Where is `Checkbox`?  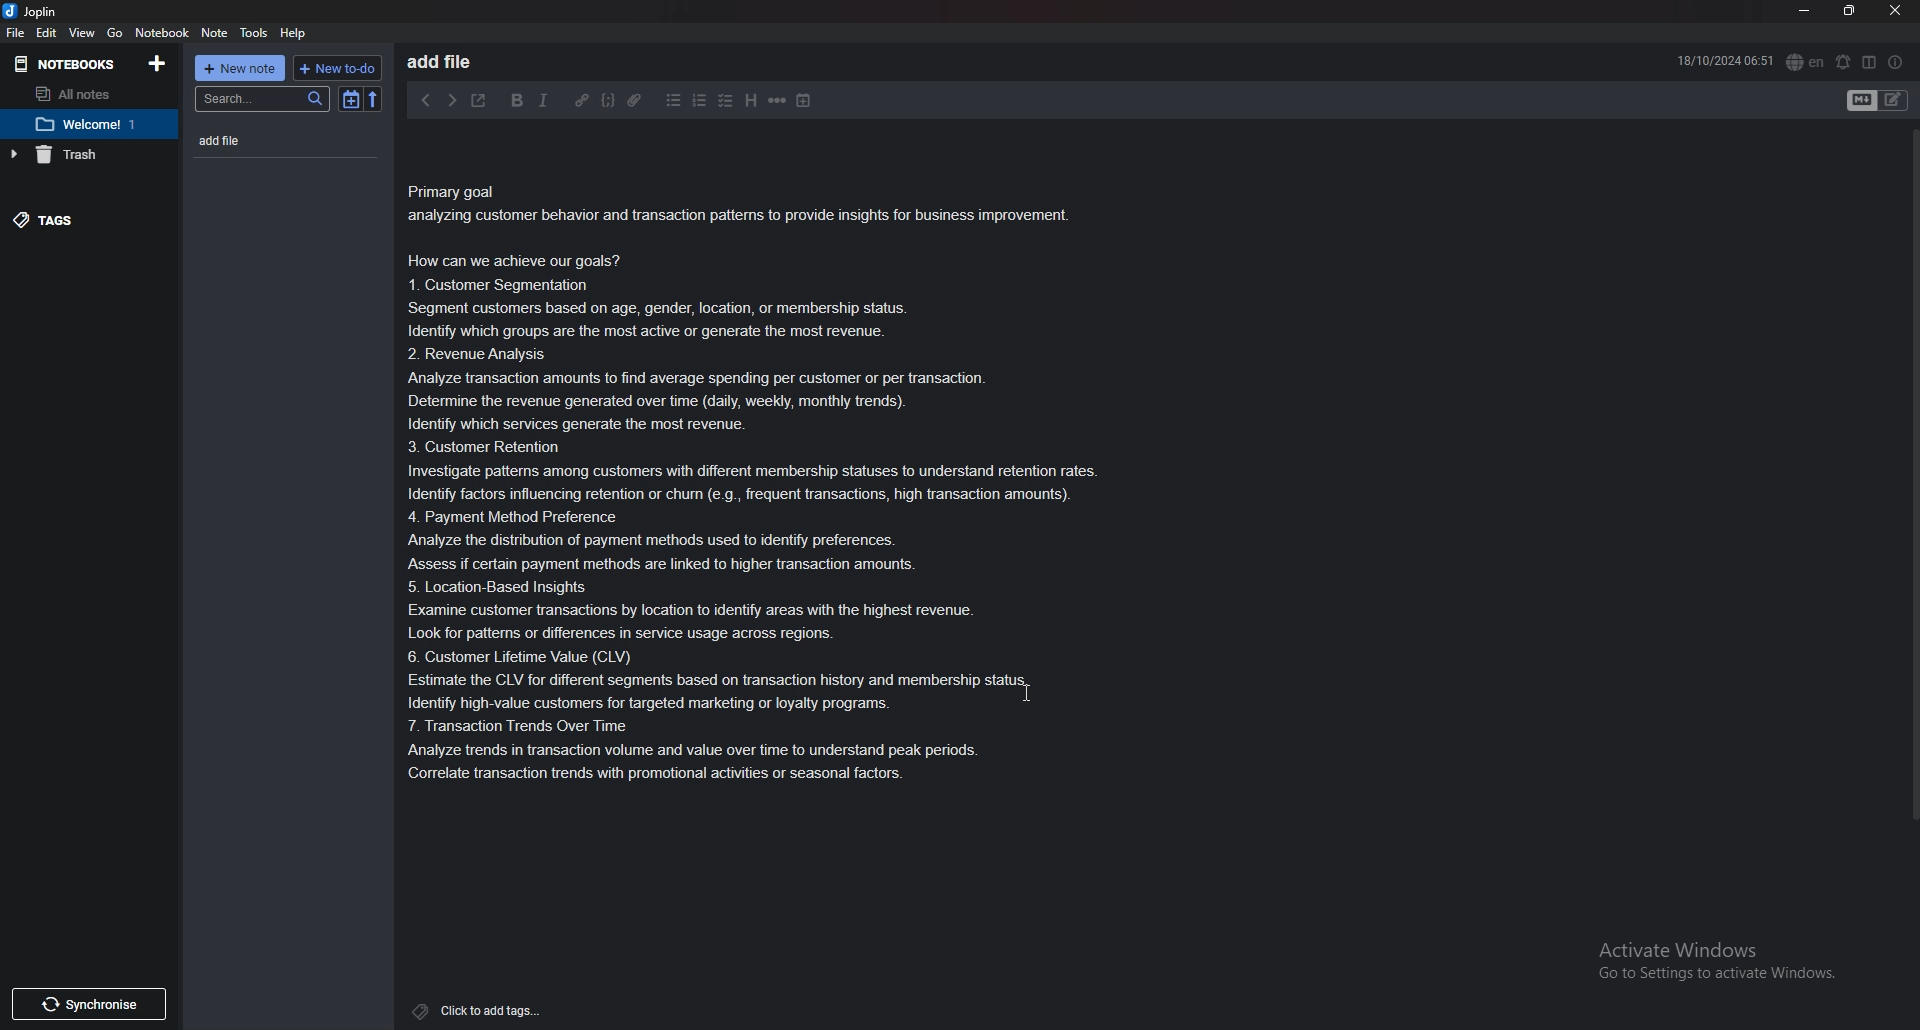
Checkbox is located at coordinates (724, 102).